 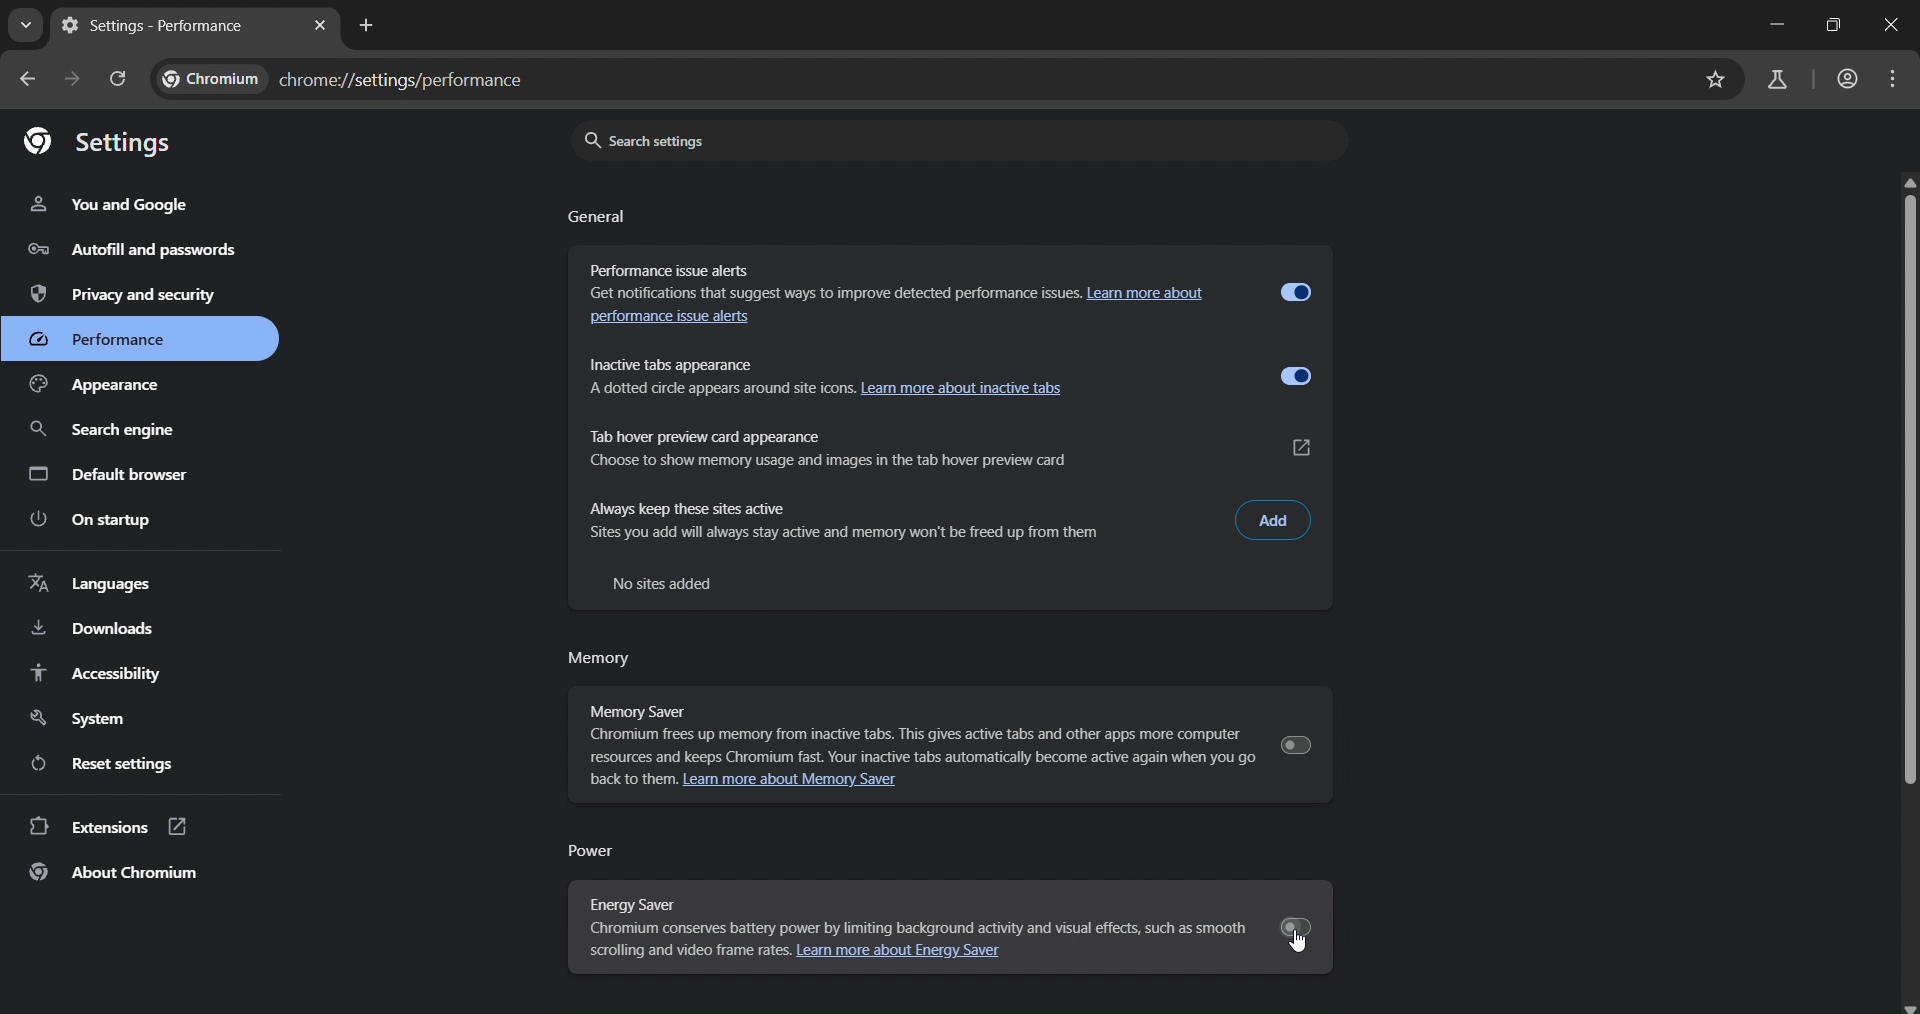 What do you see at coordinates (108, 828) in the screenshot?
I see `extensions` at bounding box center [108, 828].